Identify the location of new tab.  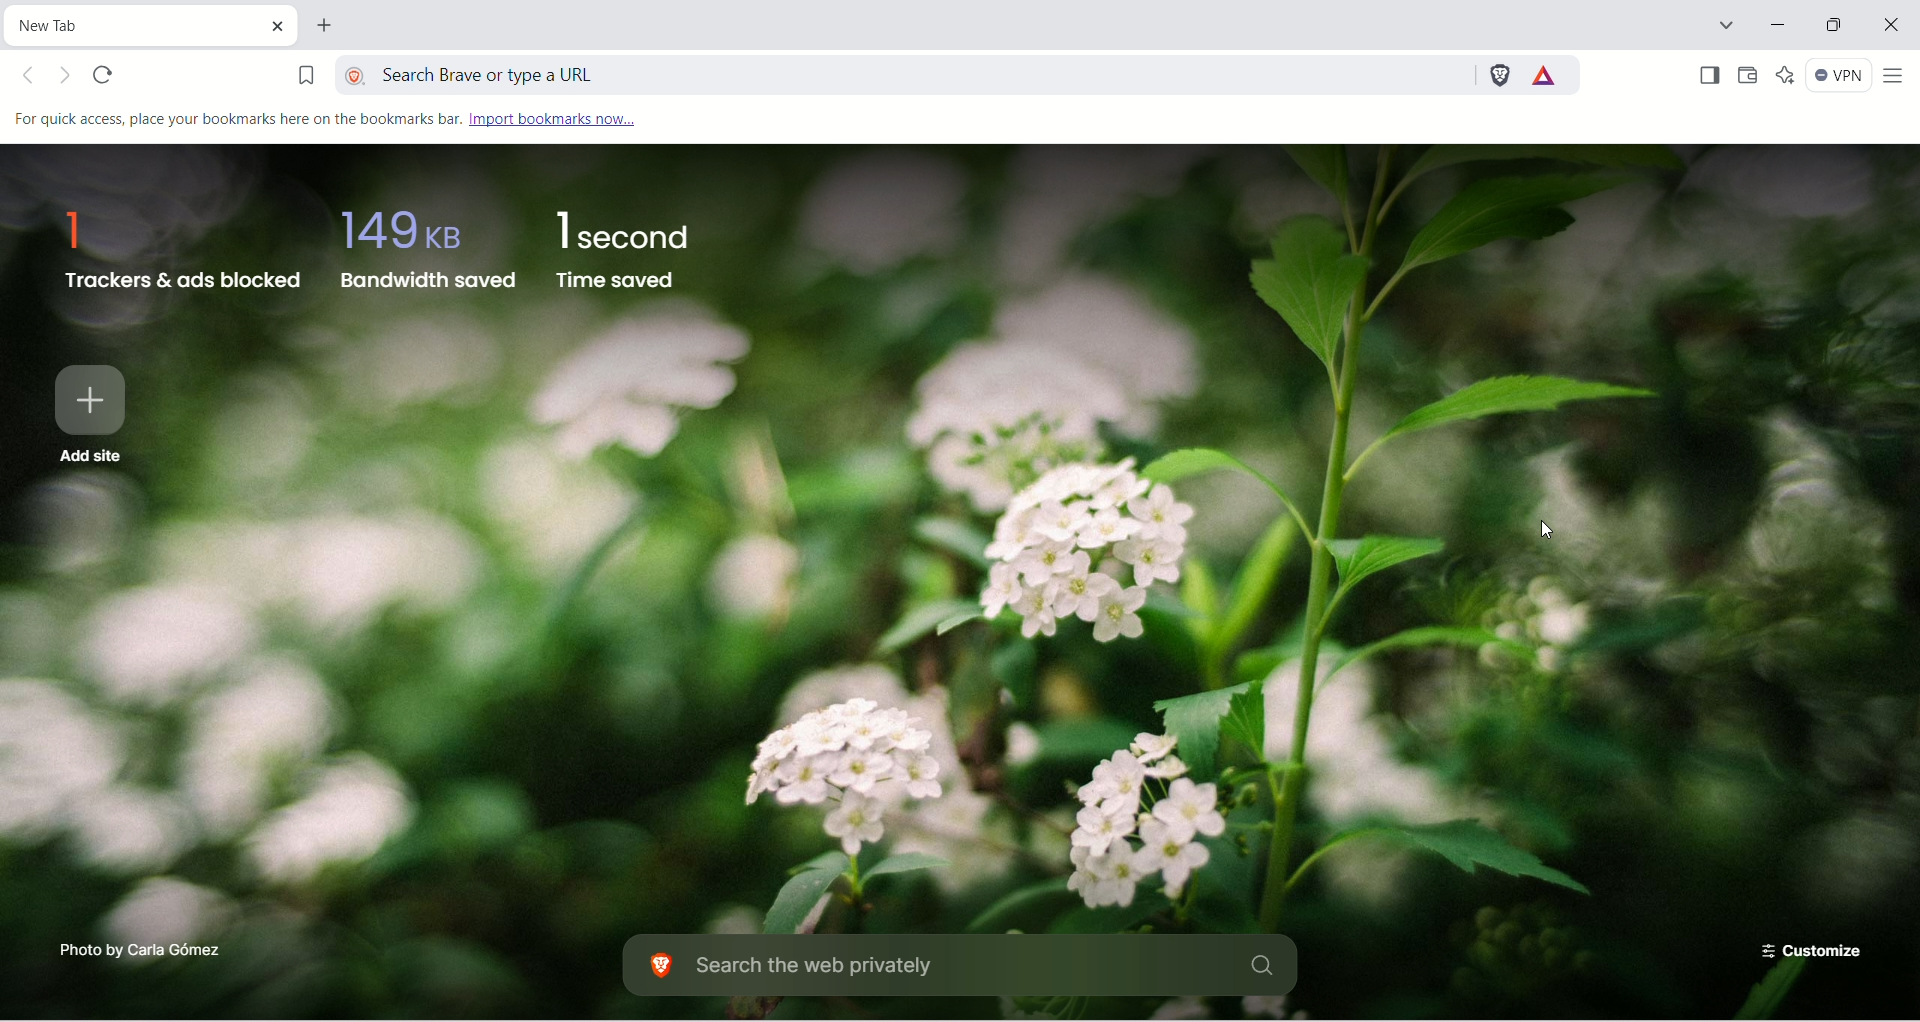
(153, 28).